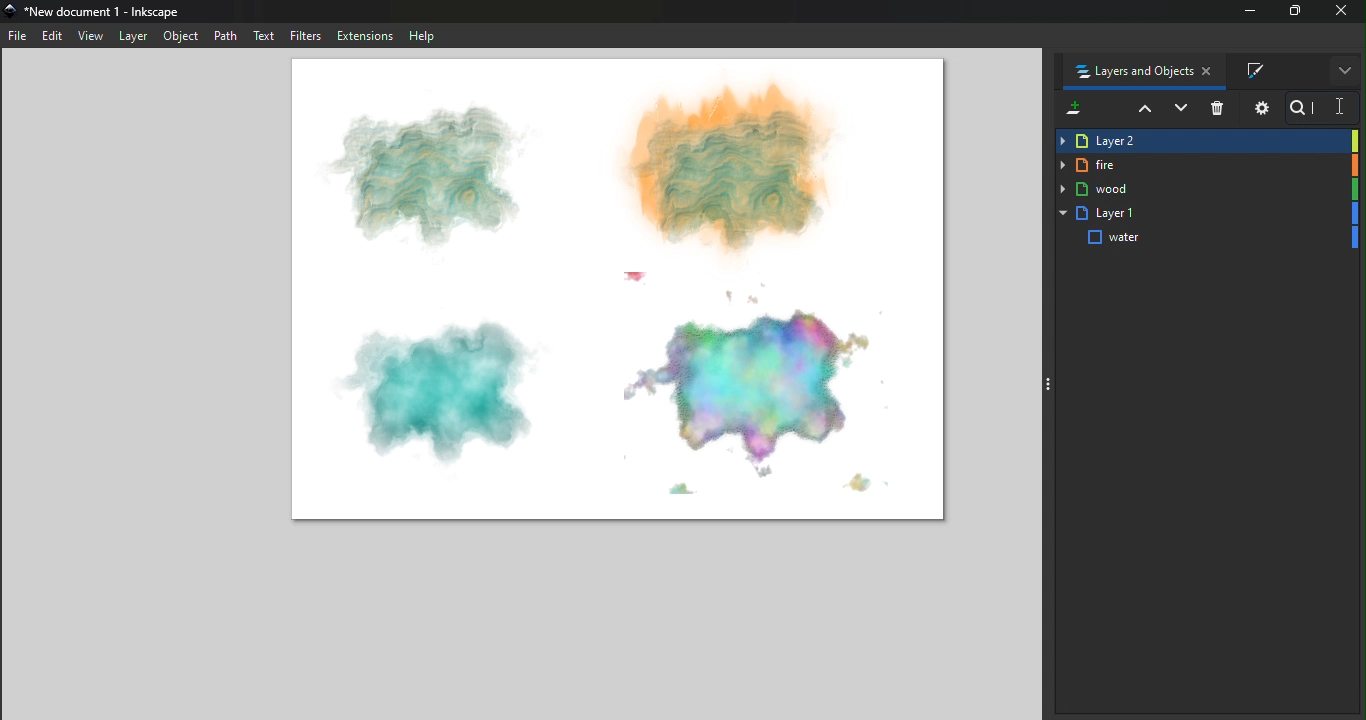  I want to click on Search bar, so click(1318, 109).